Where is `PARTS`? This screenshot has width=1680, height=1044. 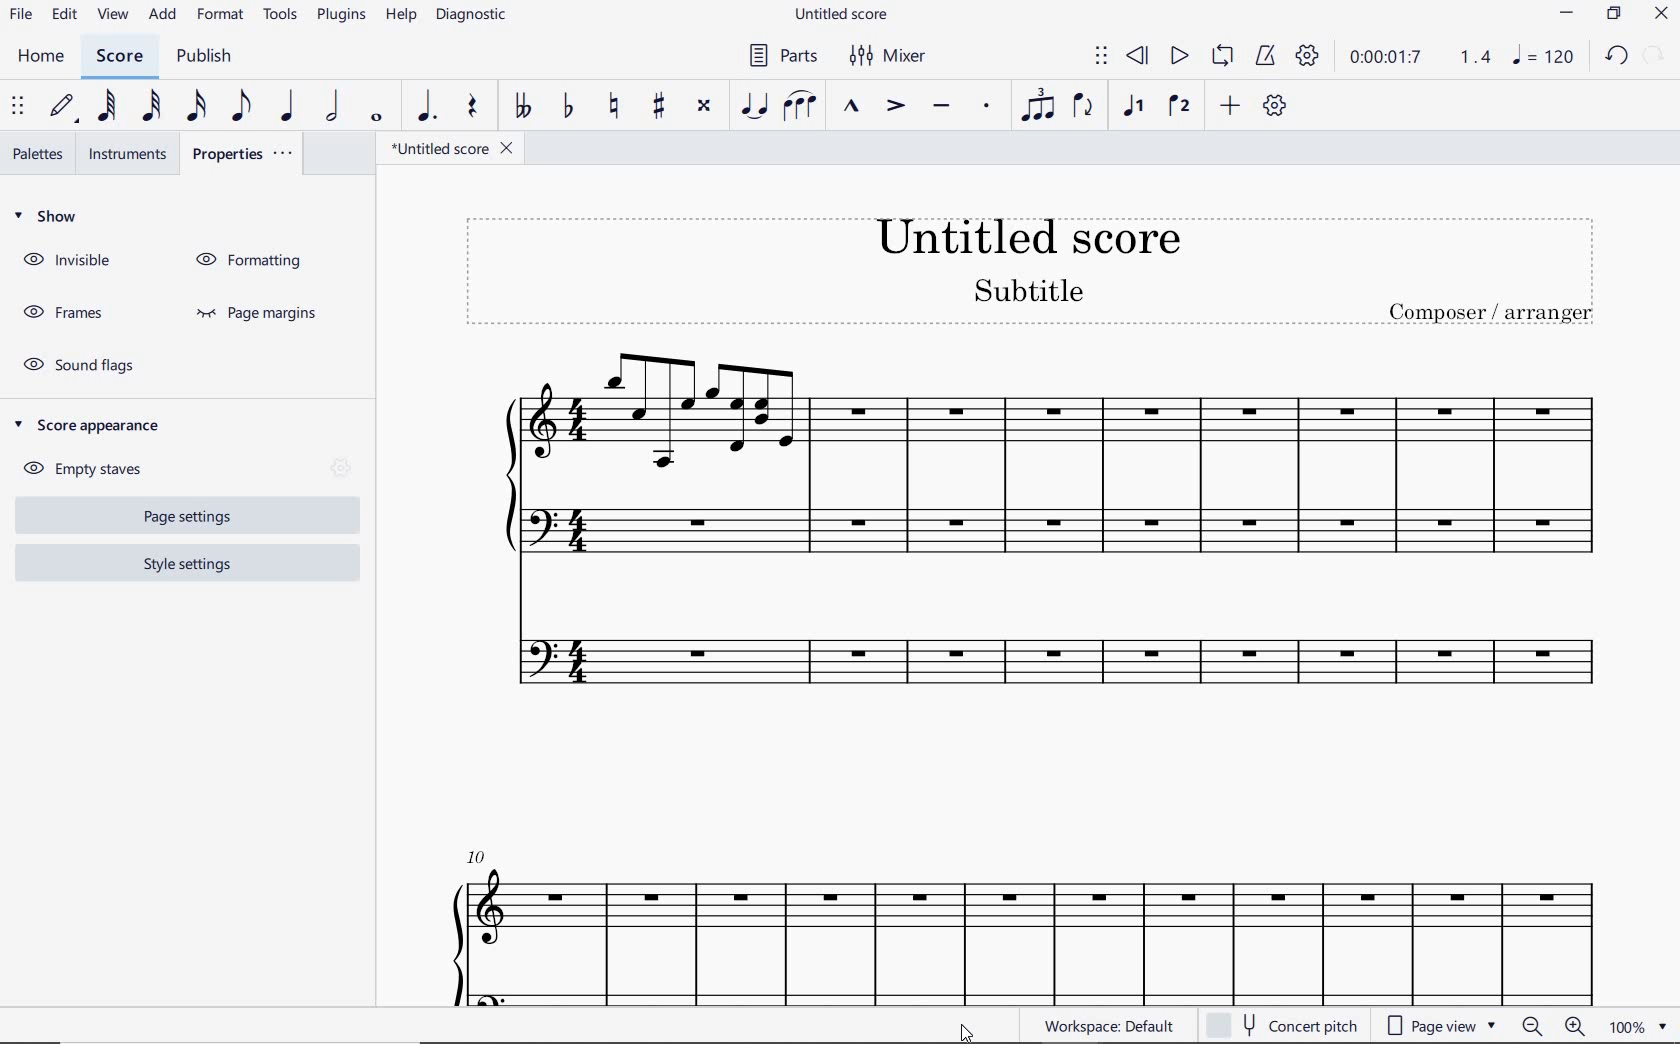
PARTS is located at coordinates (785, 57).